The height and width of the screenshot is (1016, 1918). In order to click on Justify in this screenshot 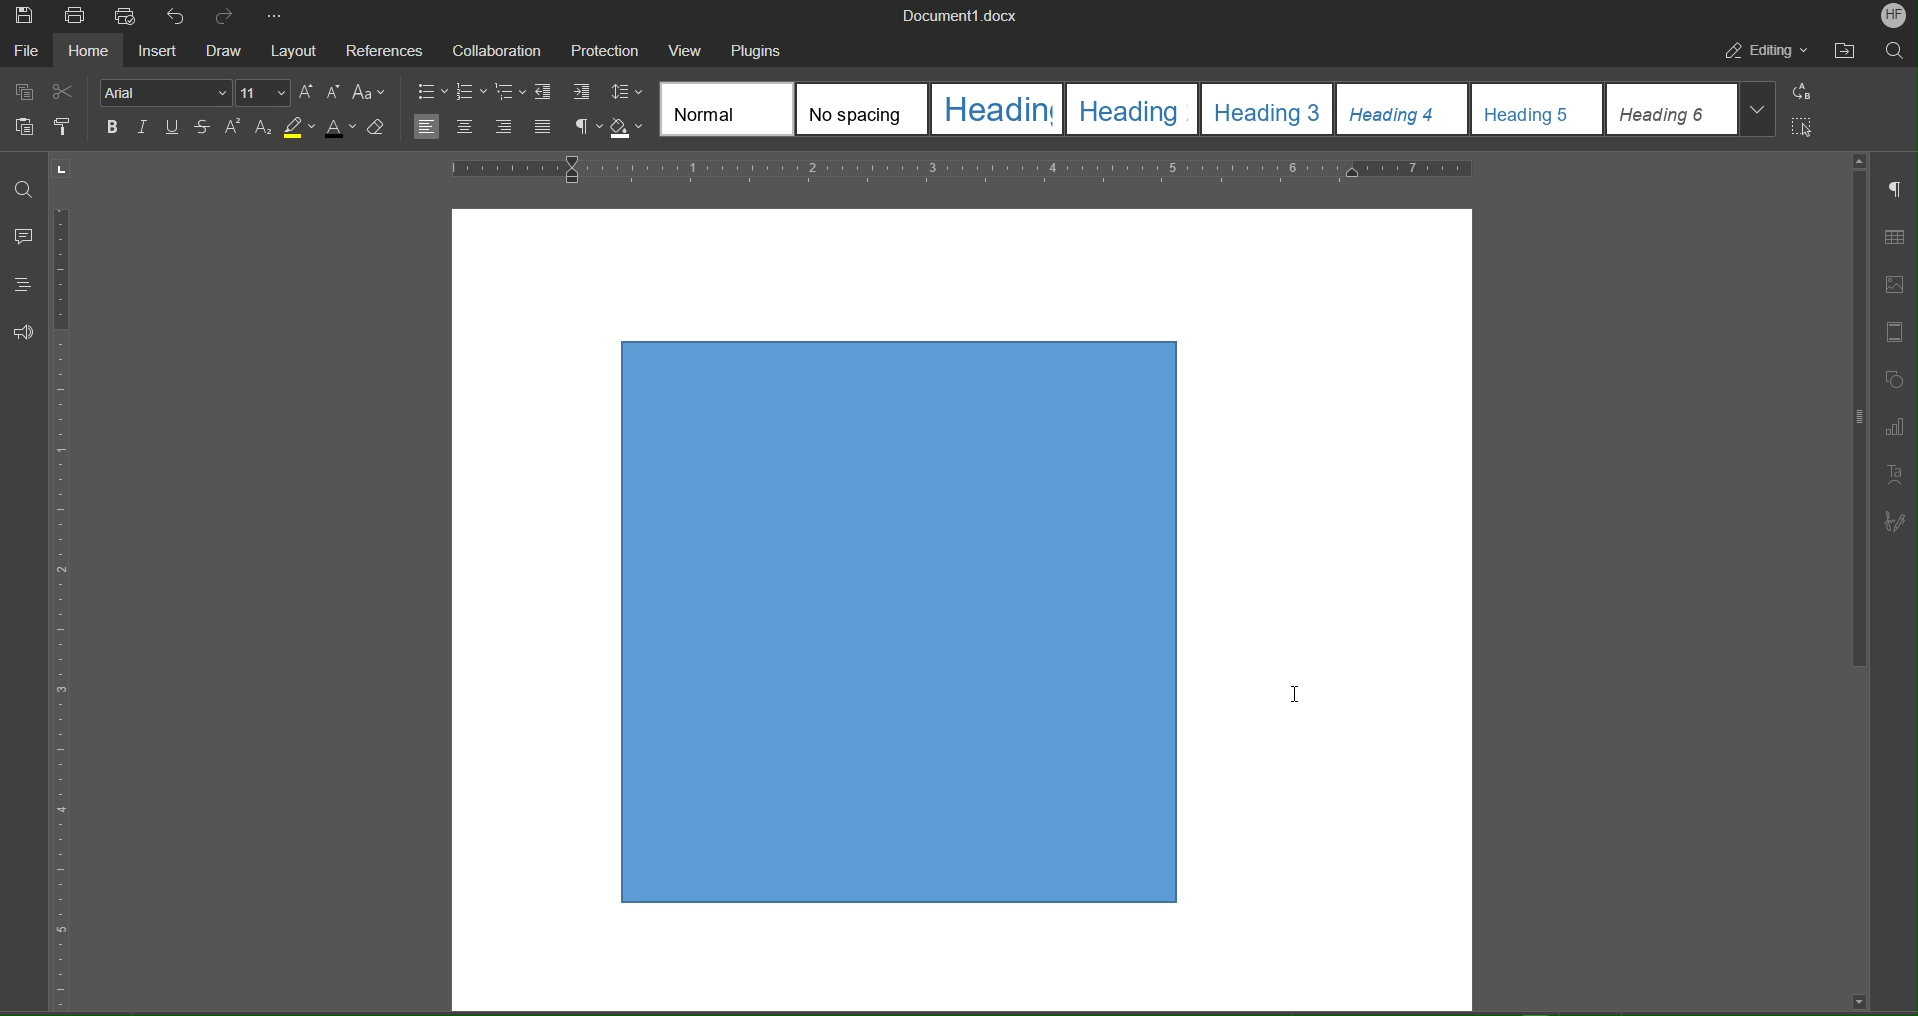, I will do `click(545, 128)`.